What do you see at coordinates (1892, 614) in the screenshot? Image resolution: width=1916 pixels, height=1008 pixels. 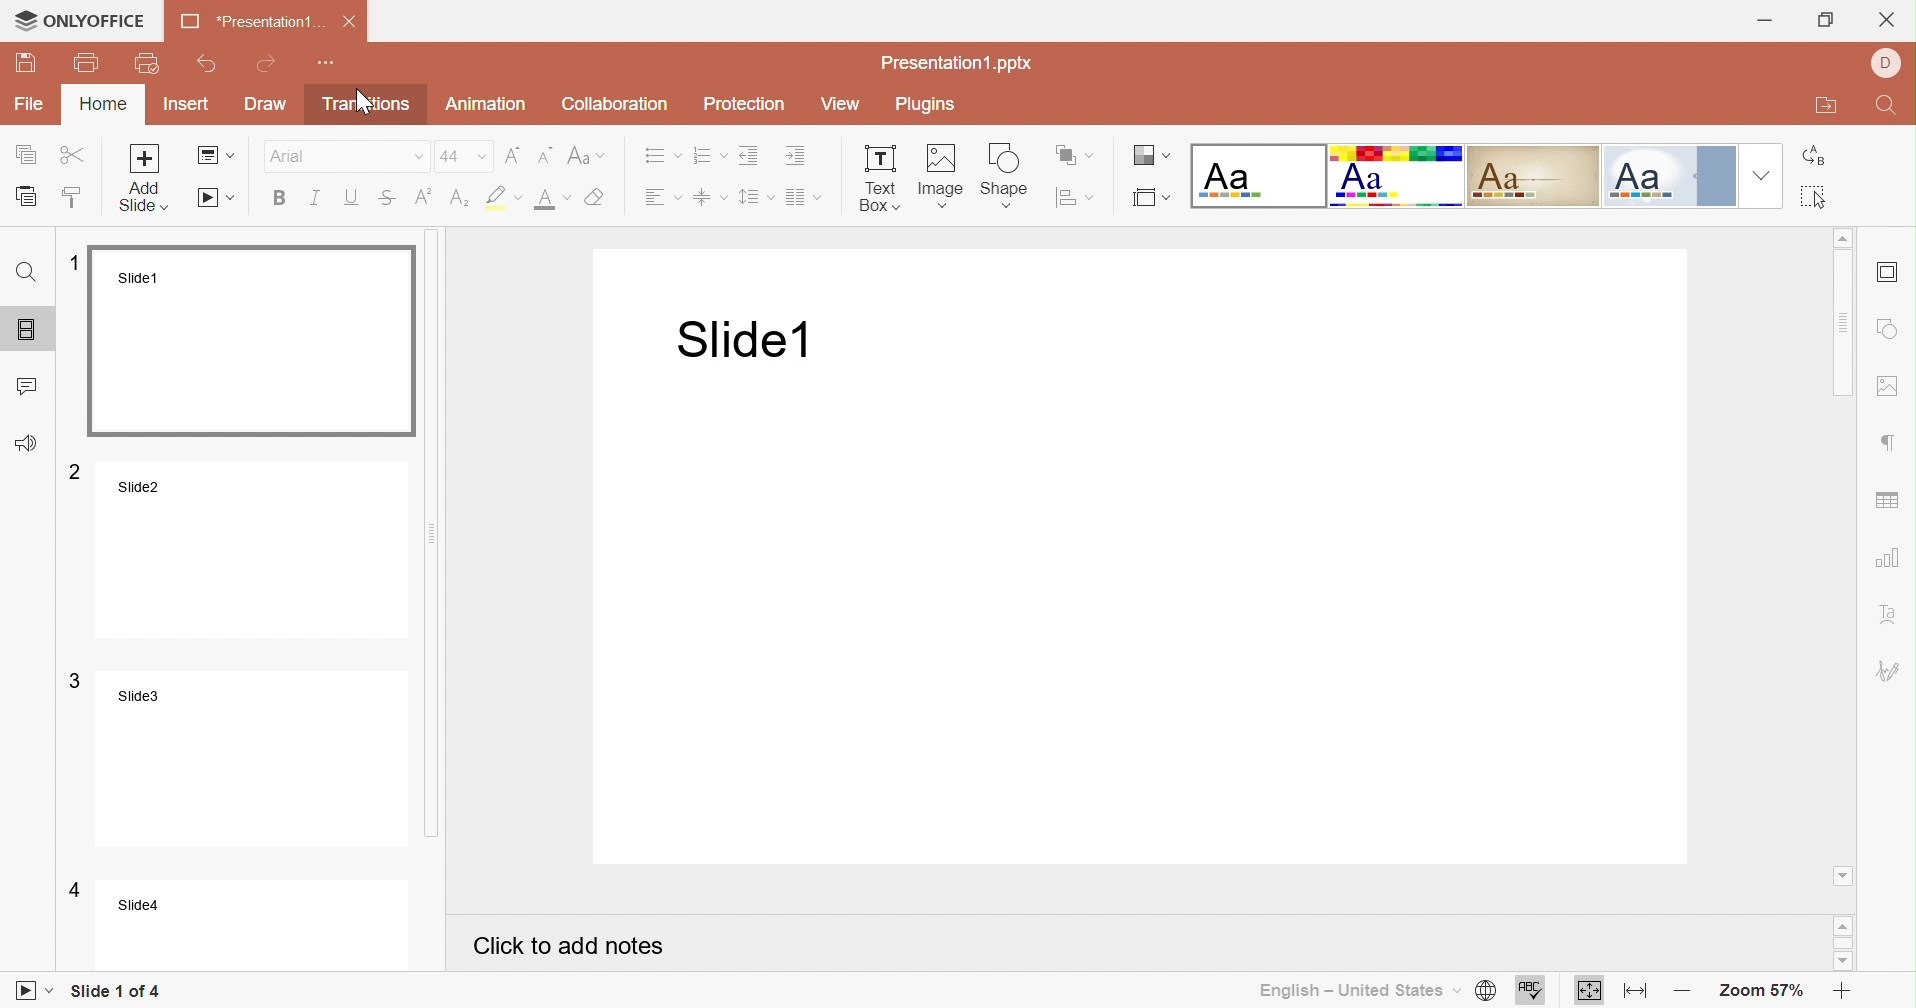 I see `Text art settings` at bounding box center [1892, 614].